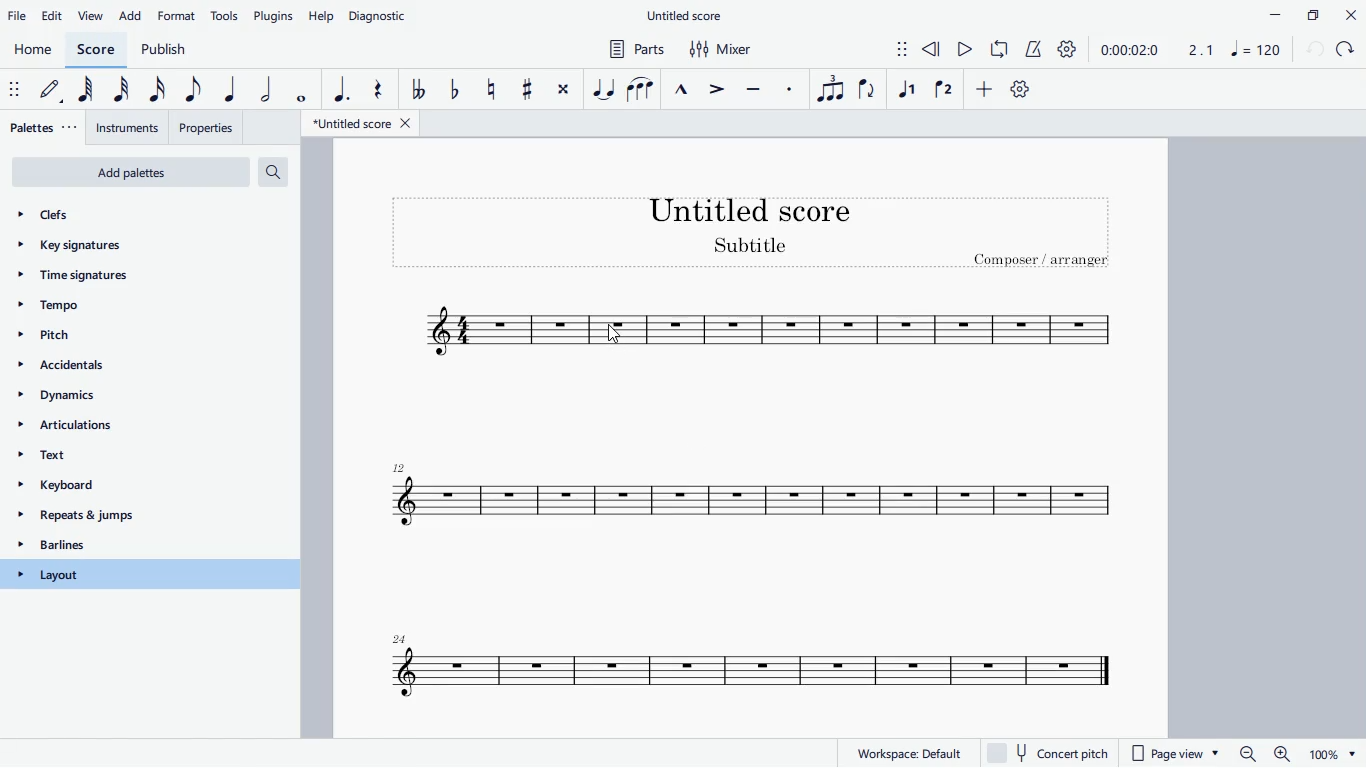 This screenshot has height=768, width=1366. What do you see at coordinates (1348, 50) in the screenshot?
I see `forward` at bounding box center [1348, 50].